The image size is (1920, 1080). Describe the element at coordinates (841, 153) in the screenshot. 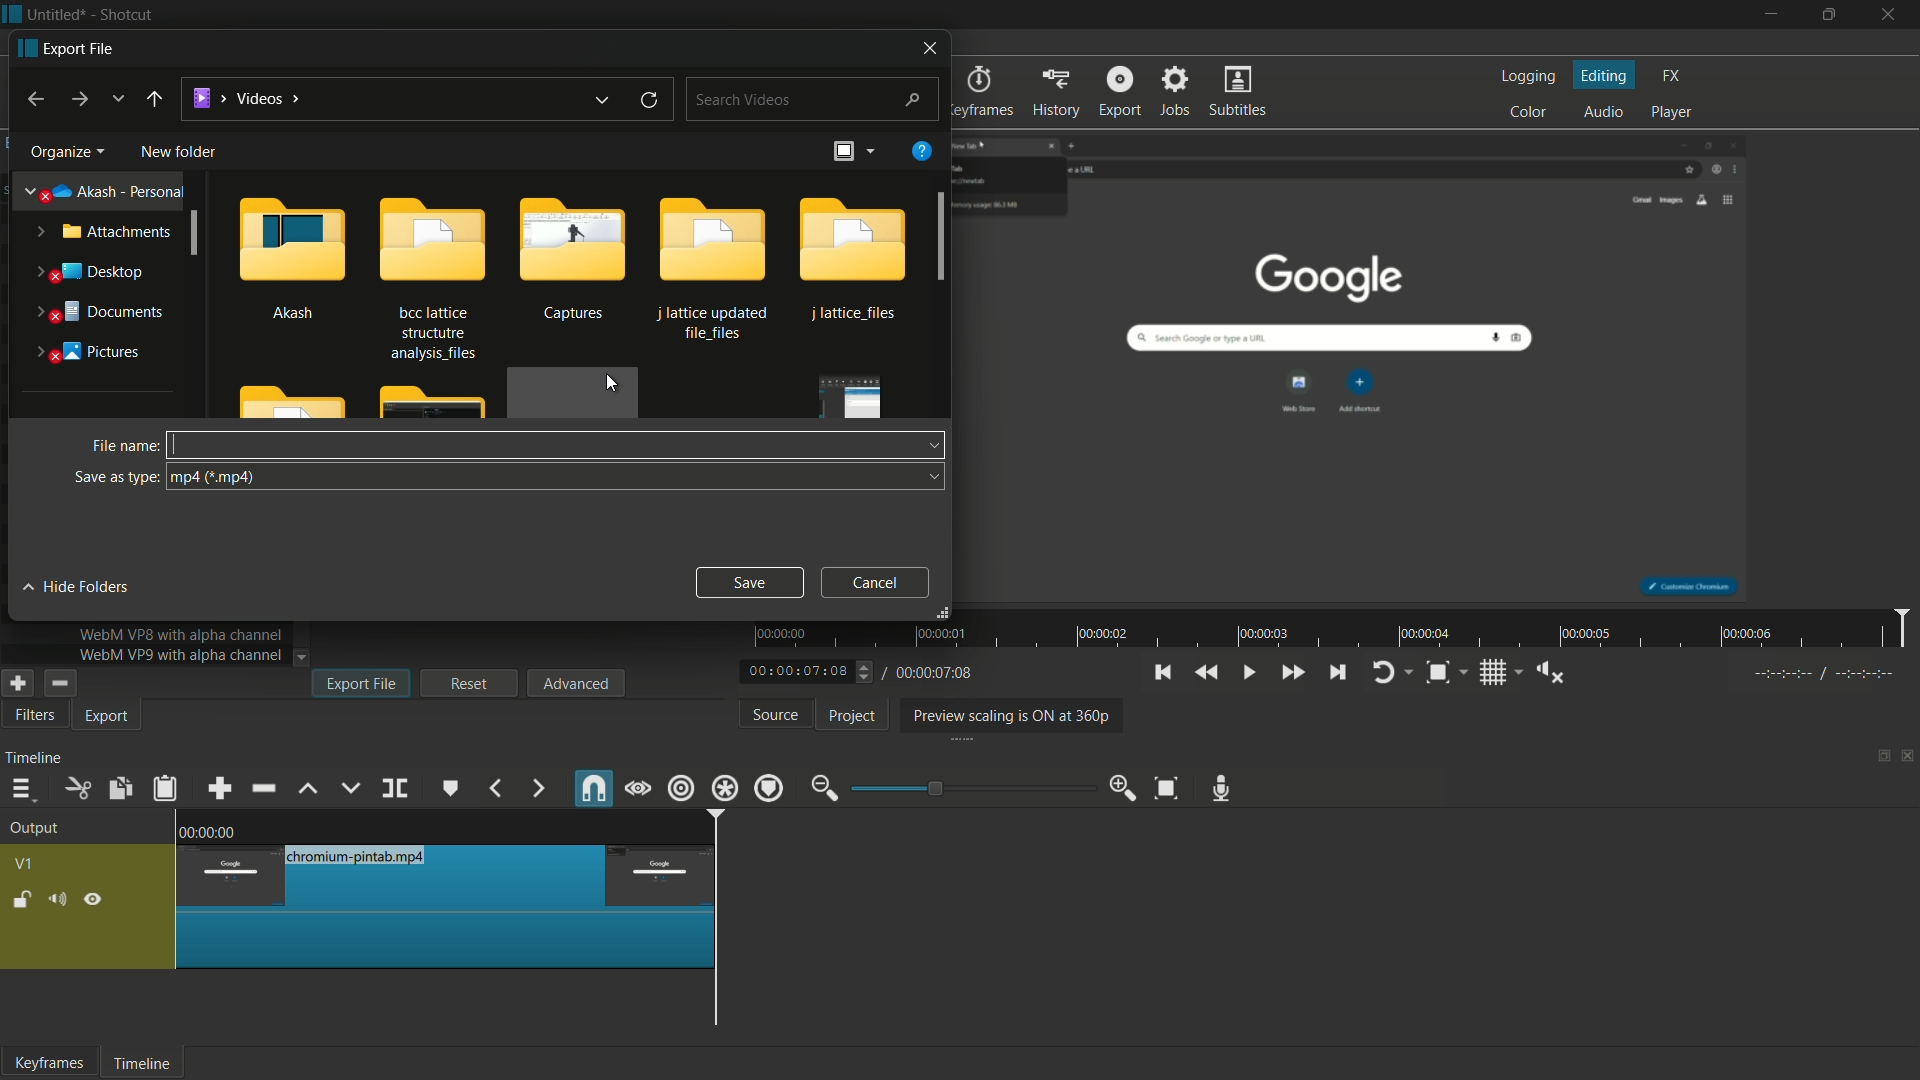

I see `change layout` at that location.